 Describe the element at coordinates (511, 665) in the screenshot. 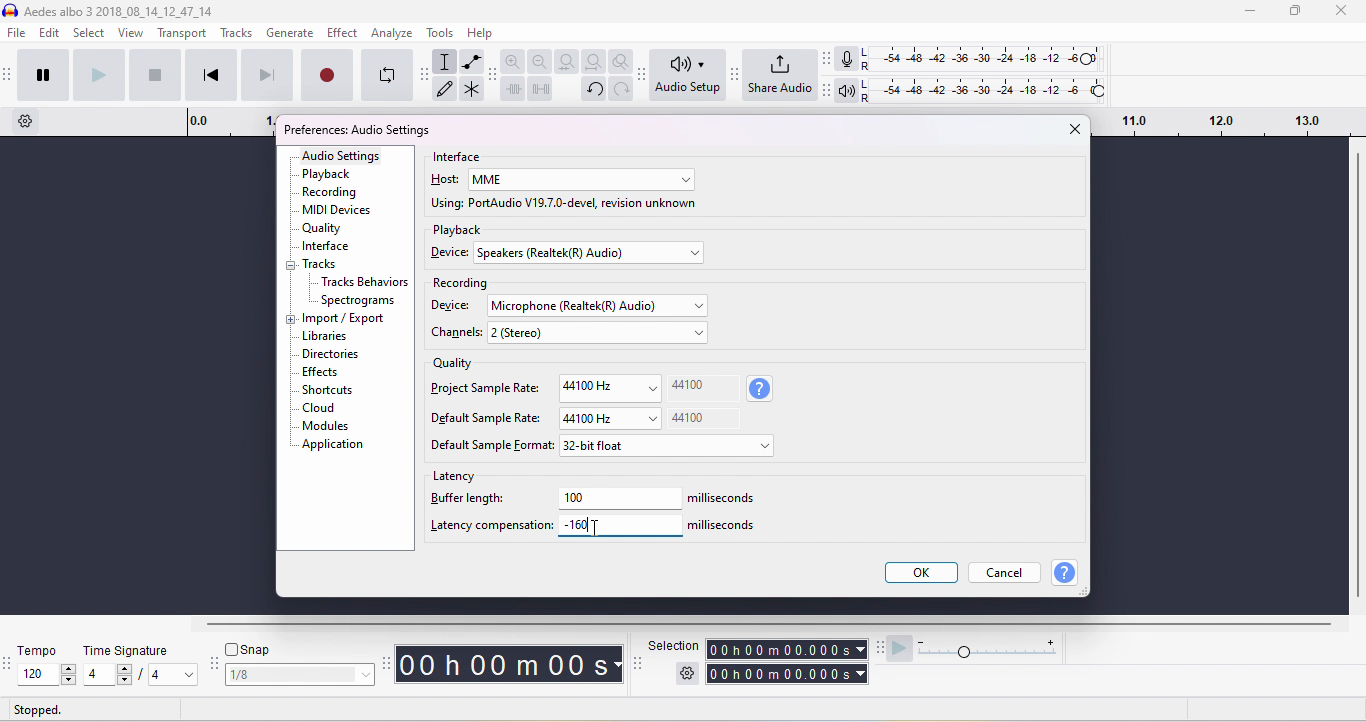

I see `audacity time` at that location.